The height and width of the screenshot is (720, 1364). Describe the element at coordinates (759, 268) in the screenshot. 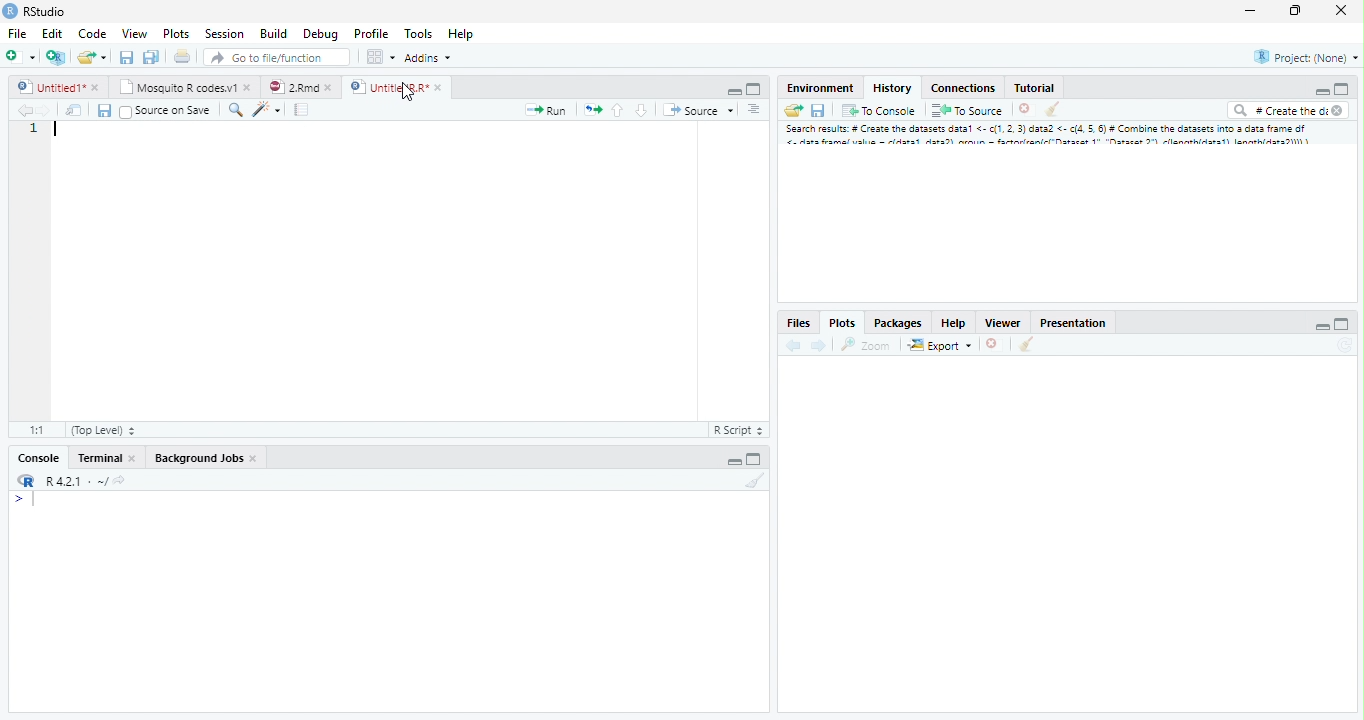

I see `Scrollbar` at that location.